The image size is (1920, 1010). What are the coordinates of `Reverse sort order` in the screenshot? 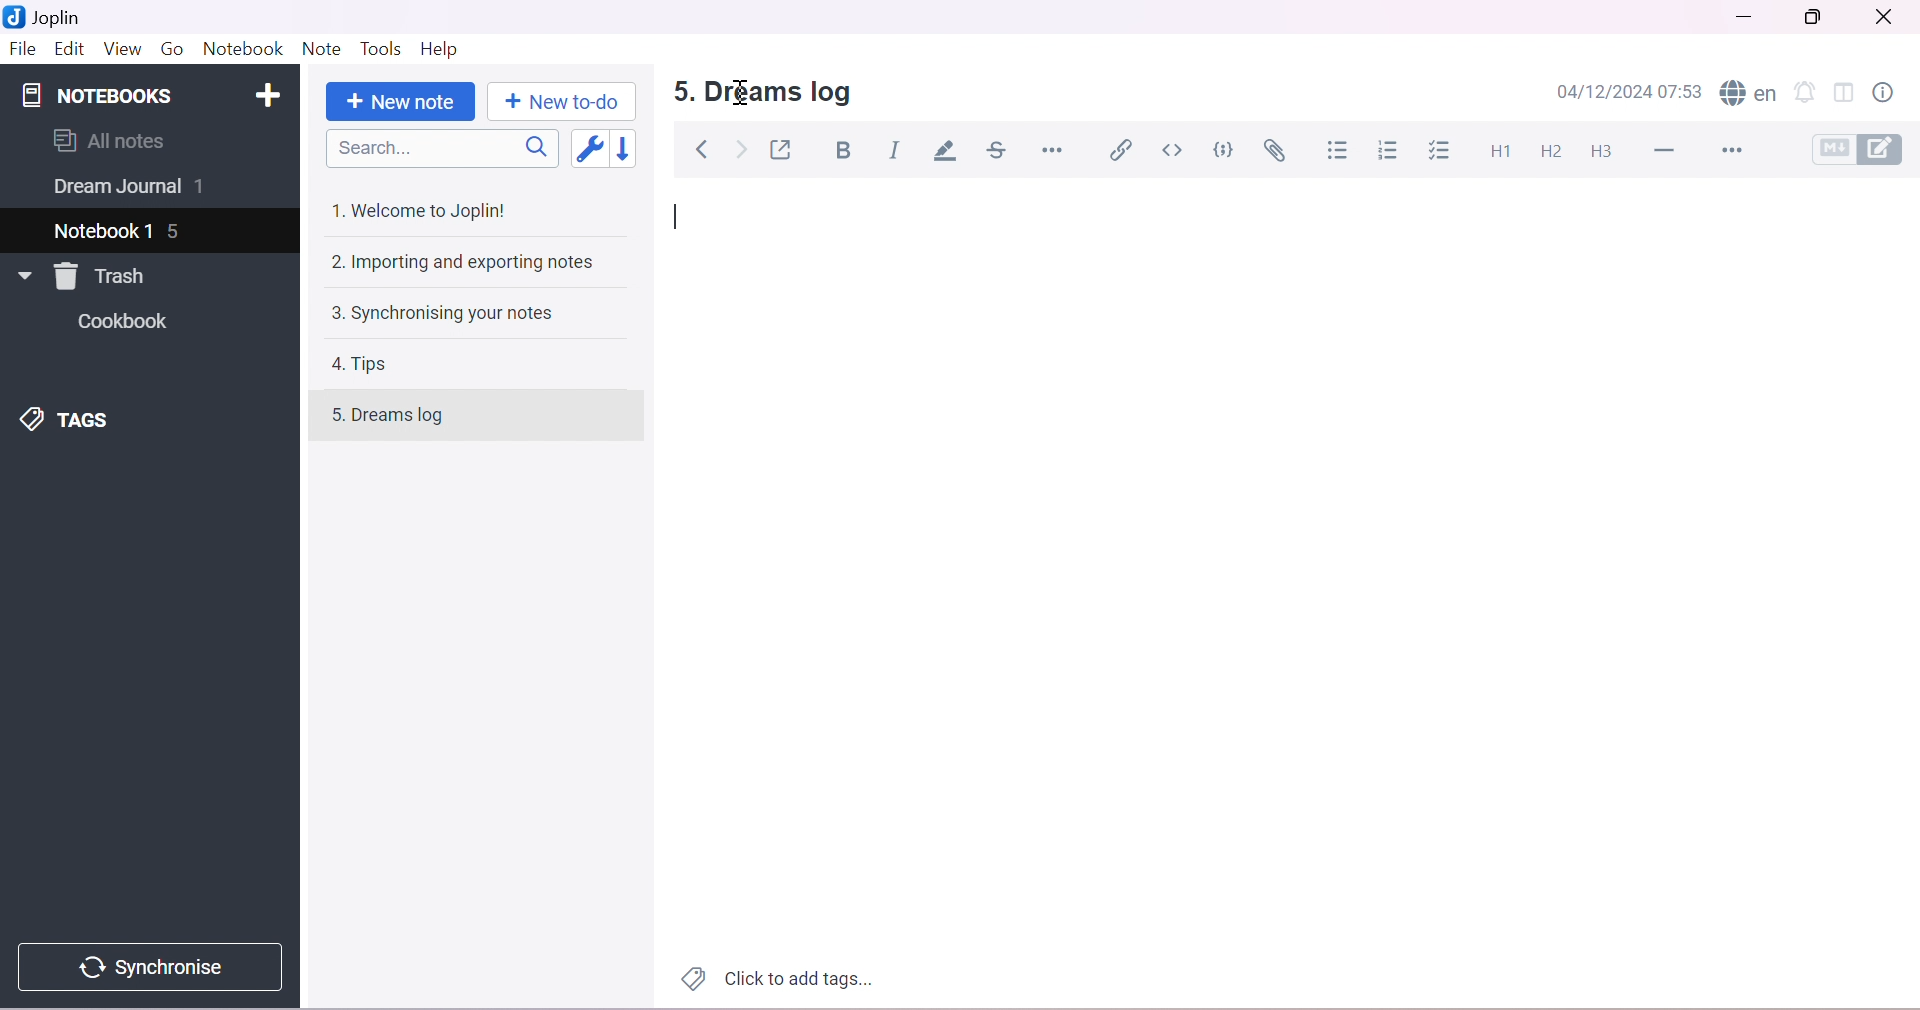 It's located at (634, 149).